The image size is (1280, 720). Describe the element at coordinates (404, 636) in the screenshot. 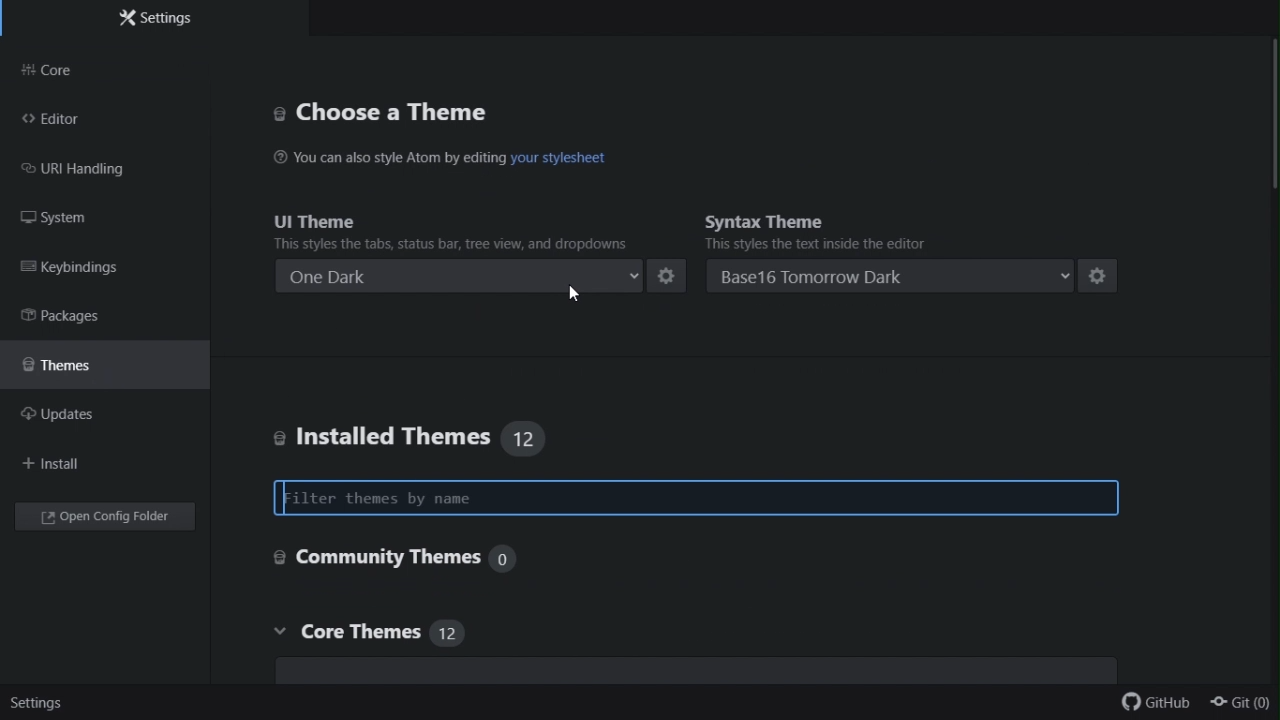

I see `Core themes` at that location.